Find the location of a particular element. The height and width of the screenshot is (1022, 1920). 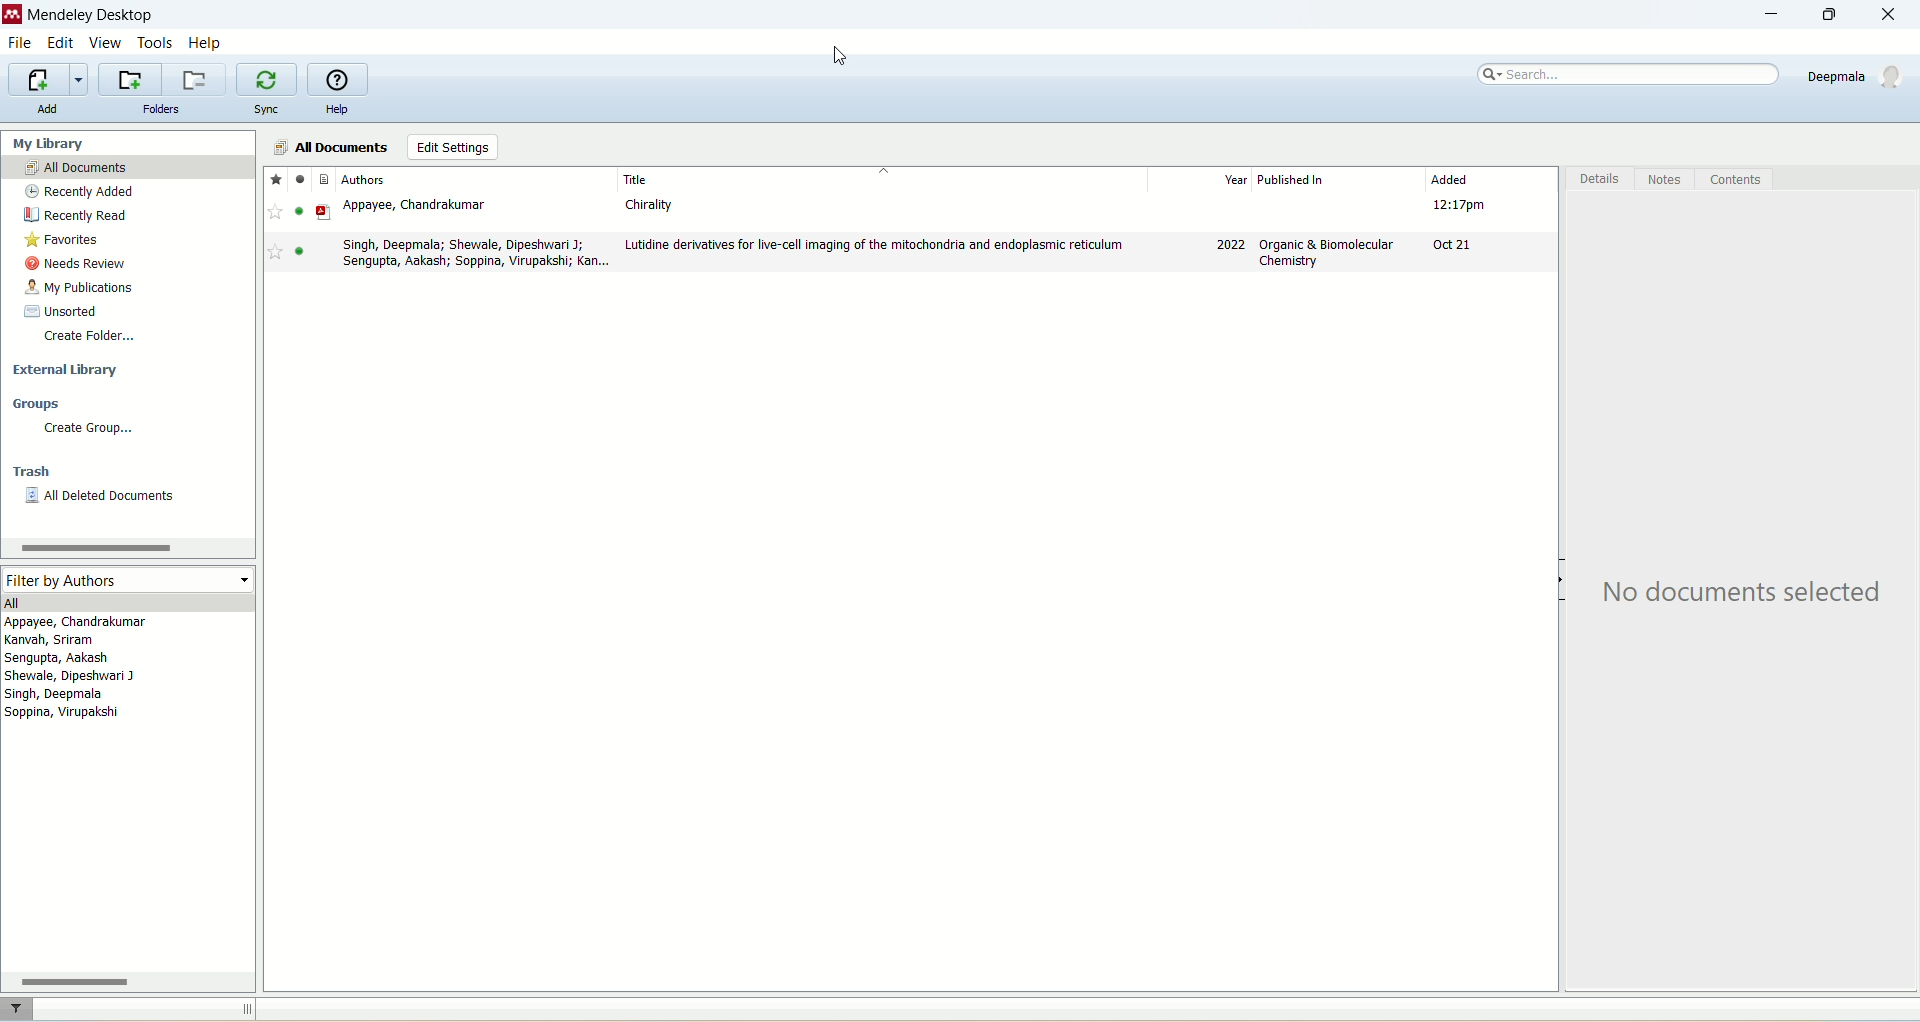

mendeley desktop is located at coordinates (95, 14).